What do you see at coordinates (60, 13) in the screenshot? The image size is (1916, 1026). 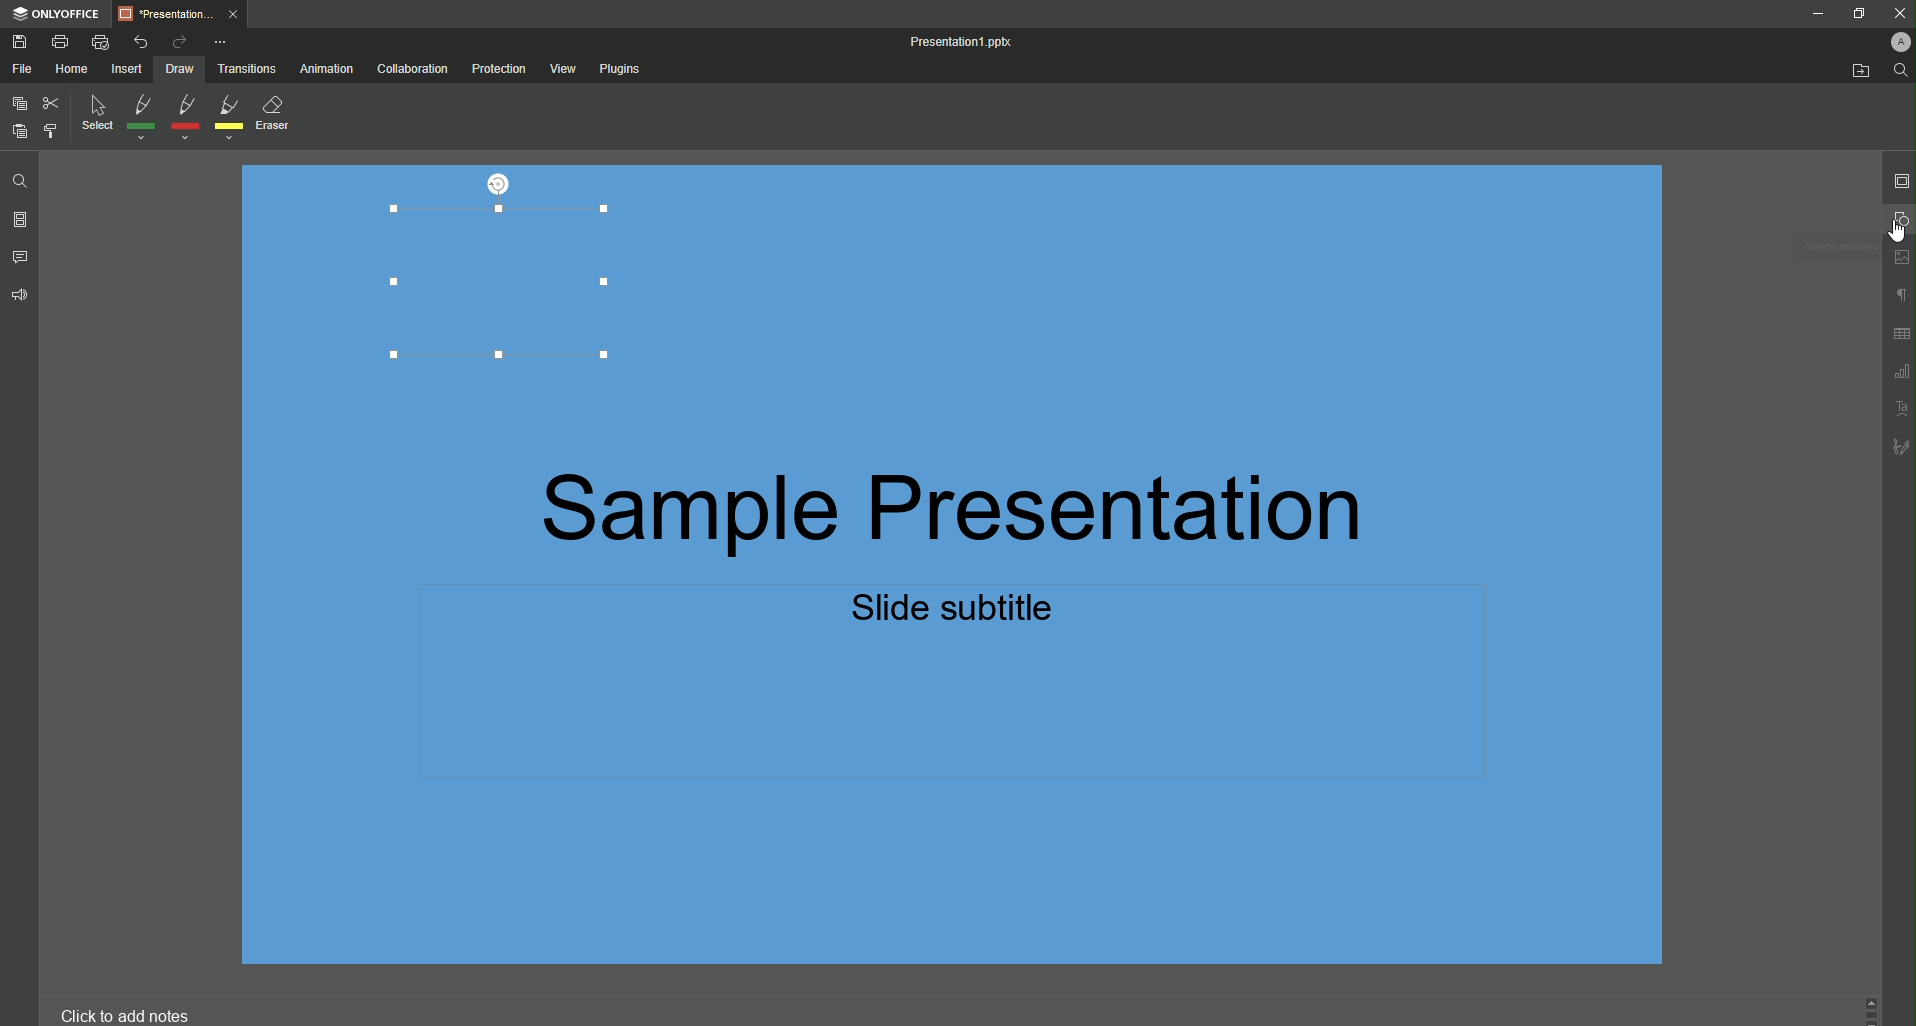 I see `ONLYOFFICE` at bounding box center [60, 13].